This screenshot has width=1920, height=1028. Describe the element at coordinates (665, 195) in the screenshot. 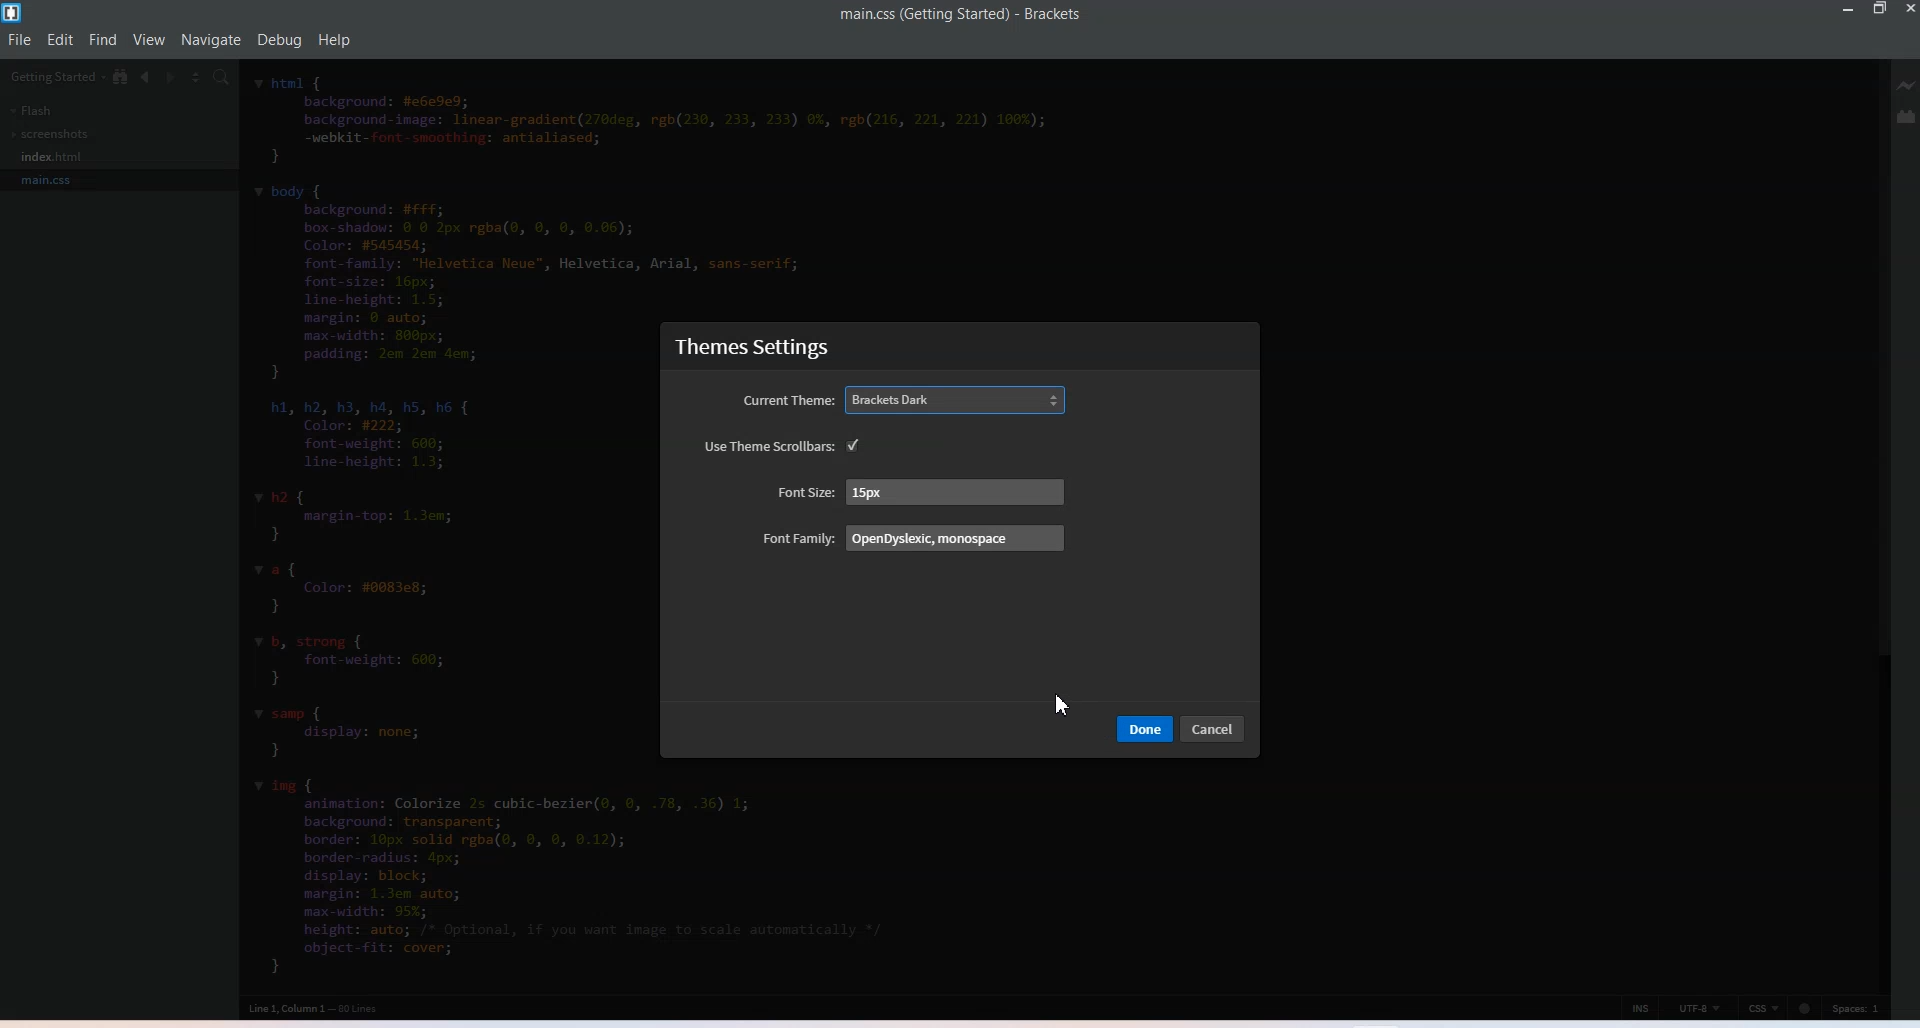

I see `code` at that location.